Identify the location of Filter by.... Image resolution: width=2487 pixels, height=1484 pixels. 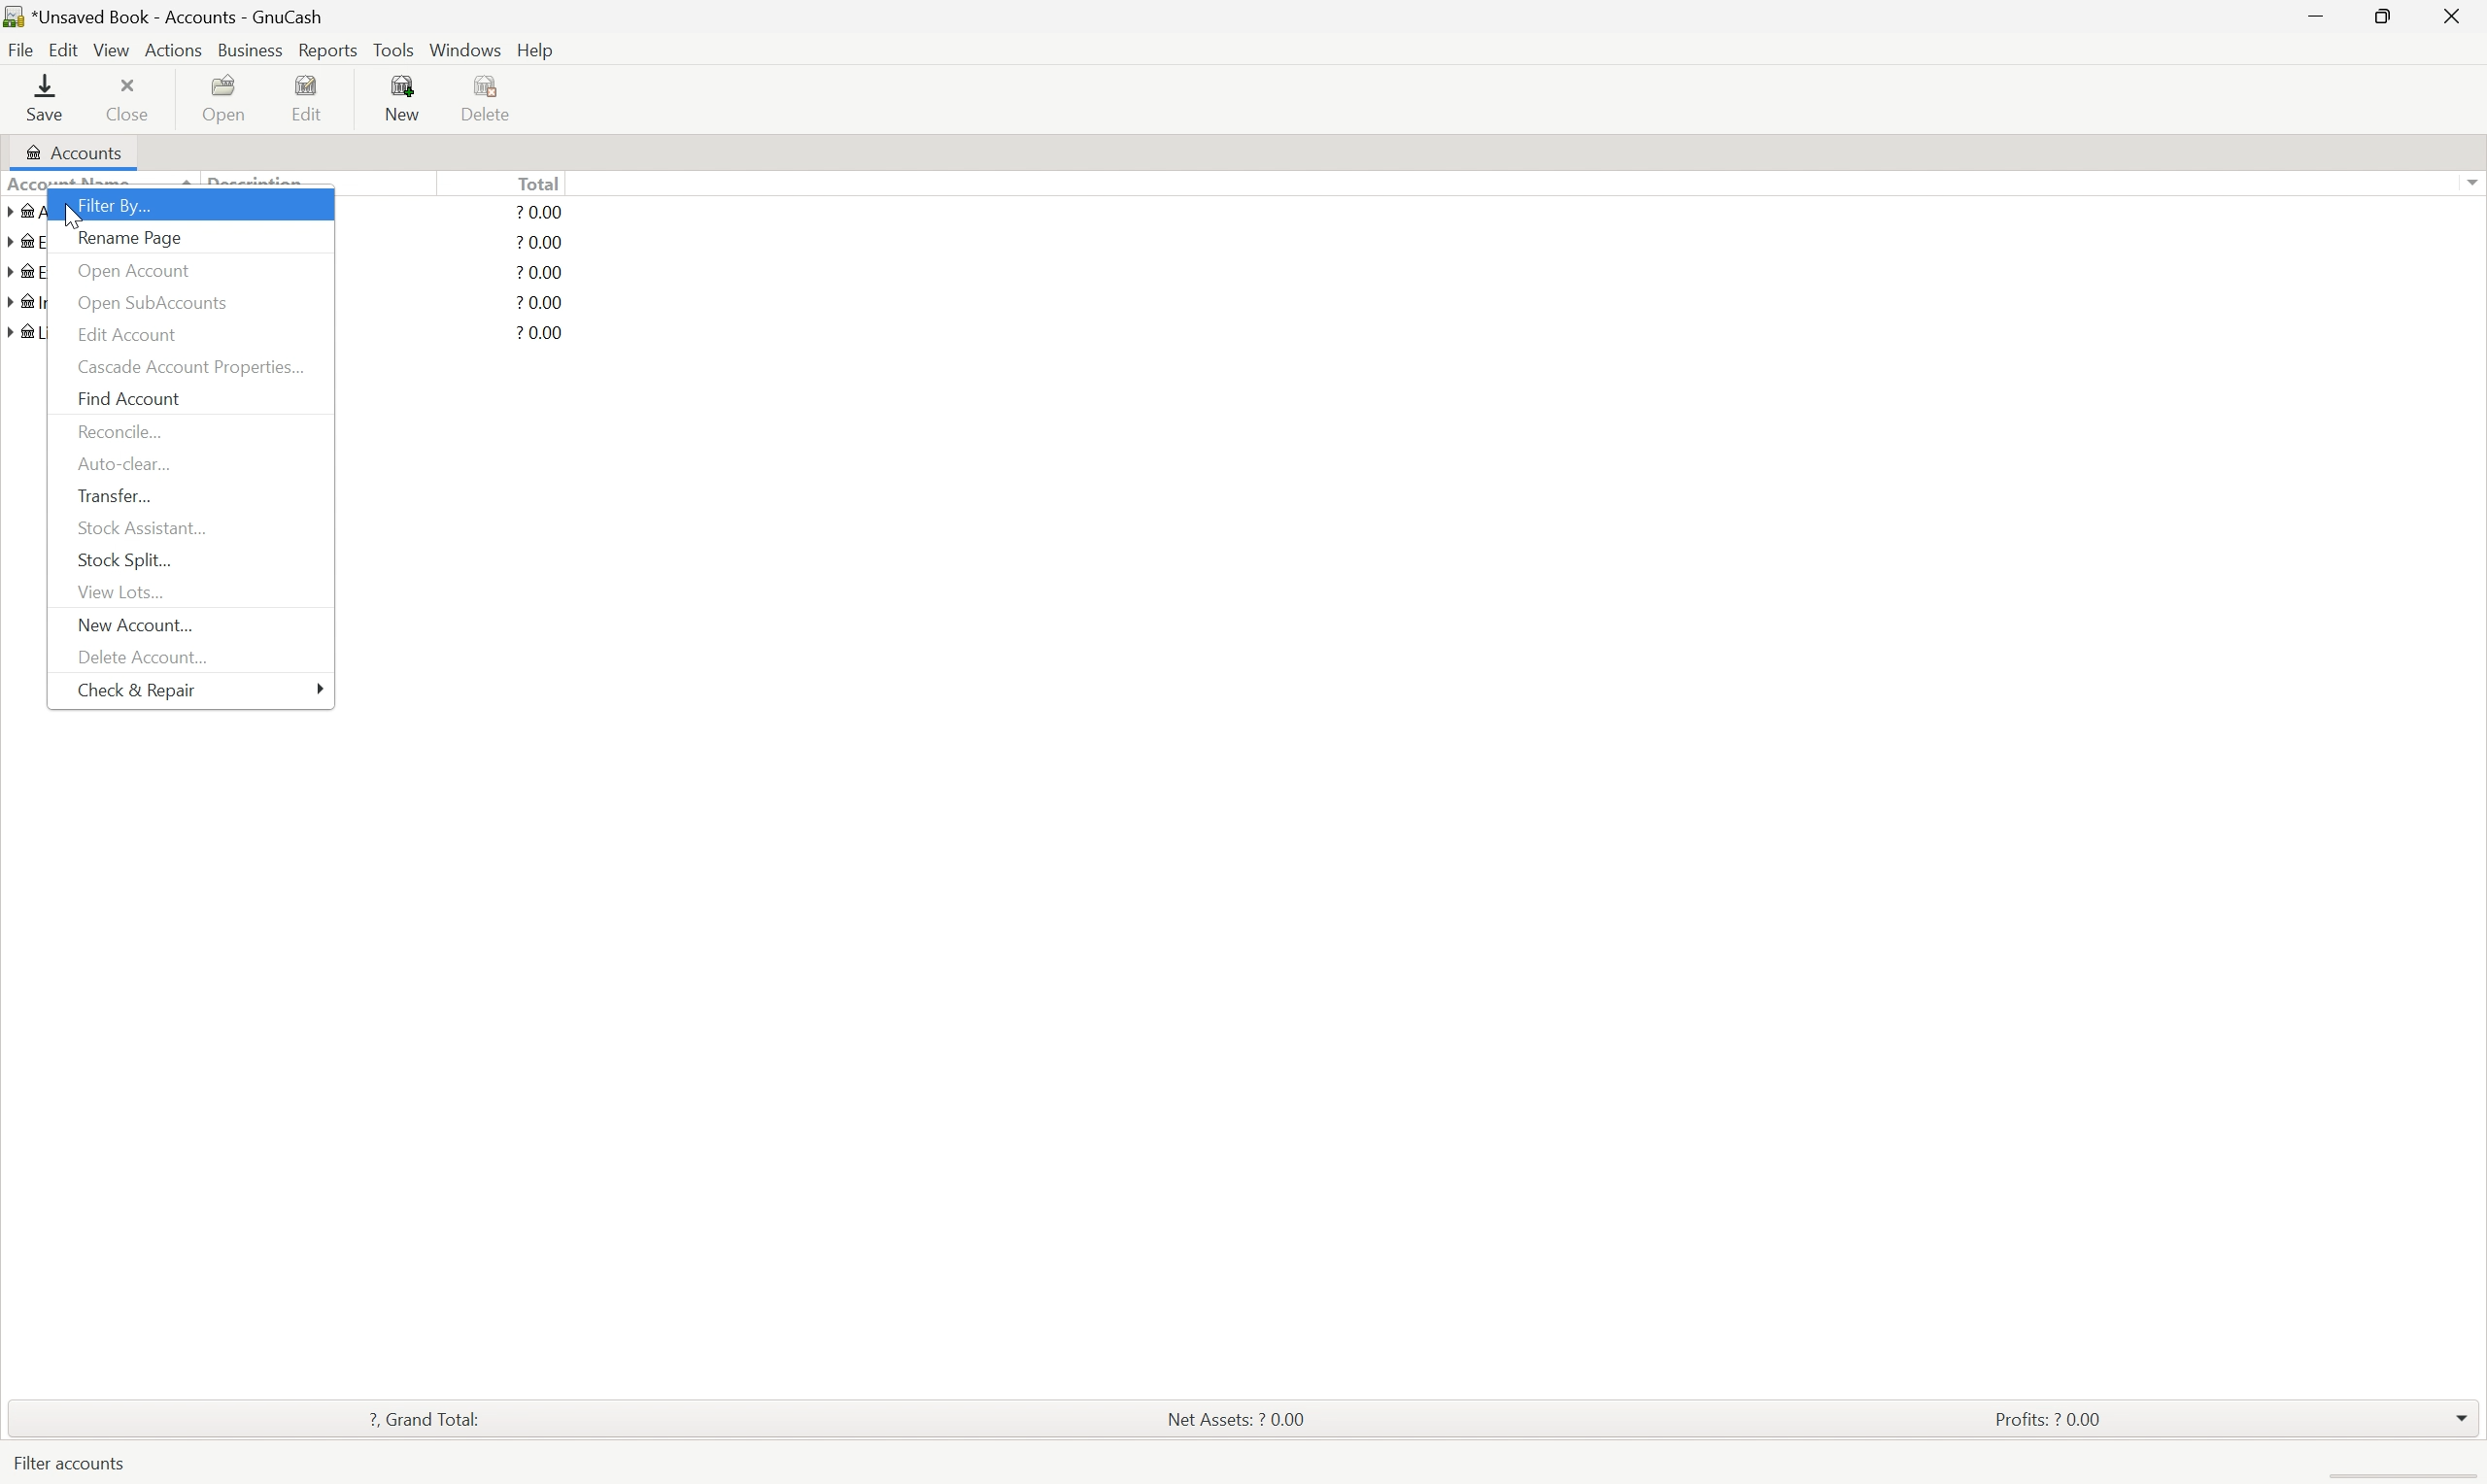
(114, 204).